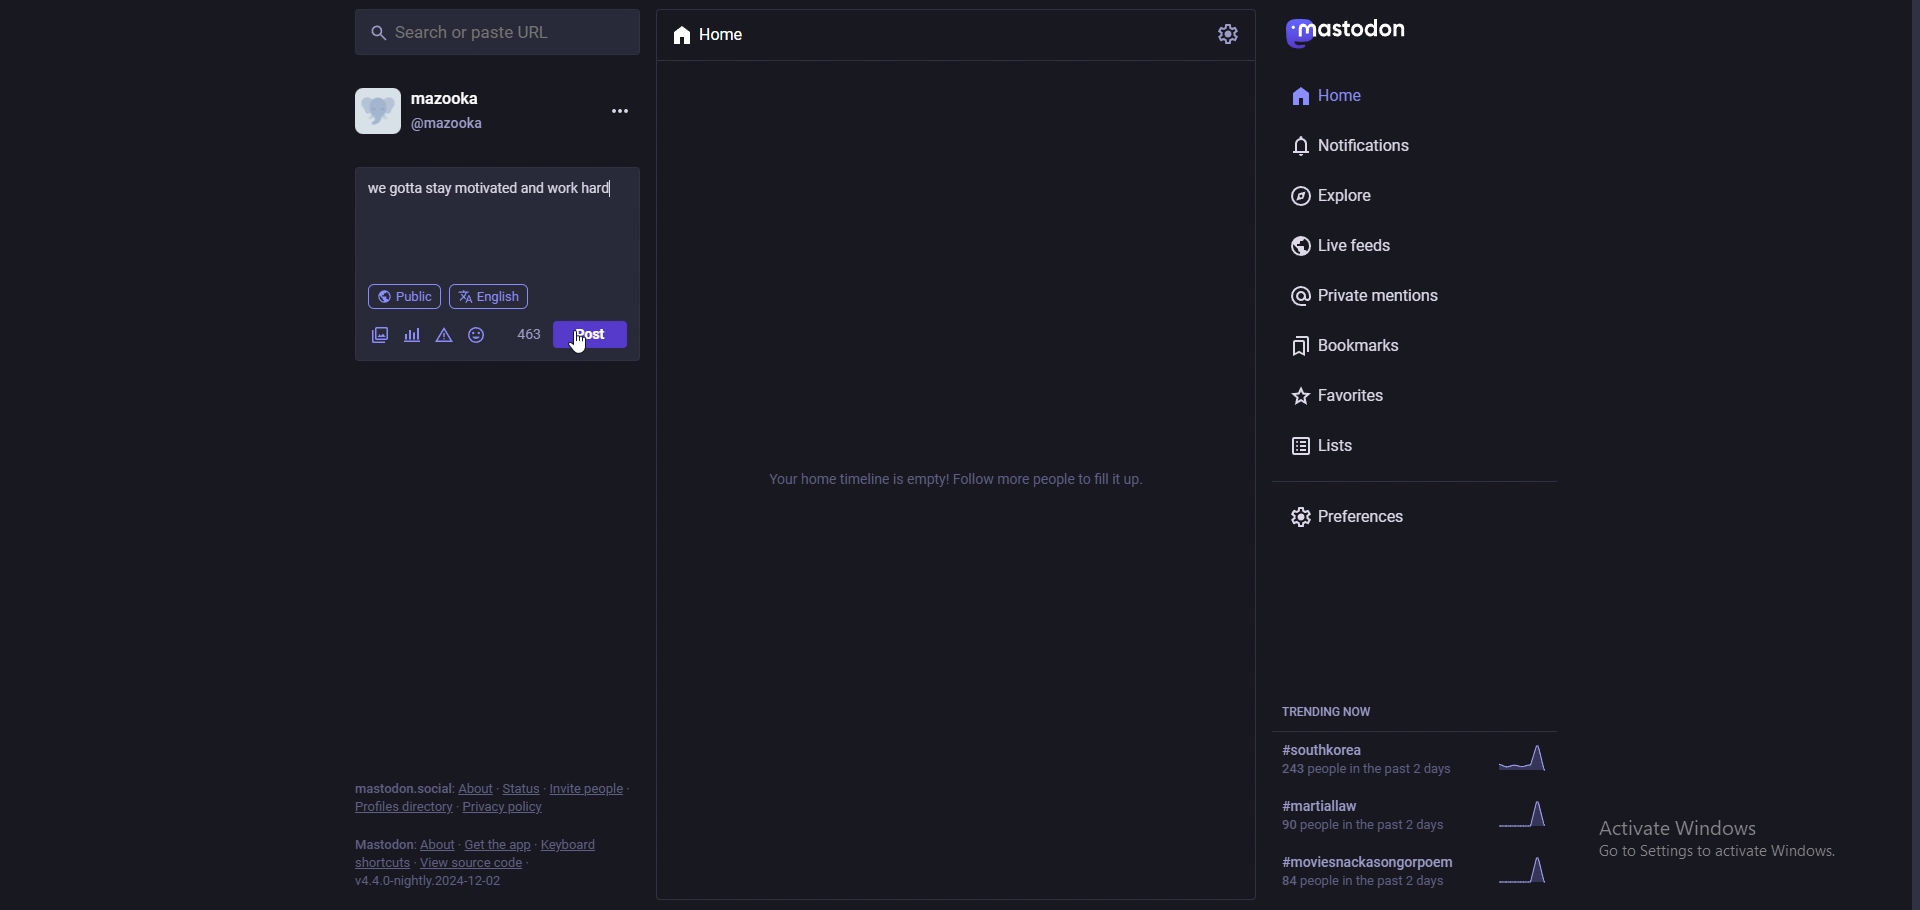  Describe the element at coordinates (529, 334) in the screenshot. I see `word count` at that location.